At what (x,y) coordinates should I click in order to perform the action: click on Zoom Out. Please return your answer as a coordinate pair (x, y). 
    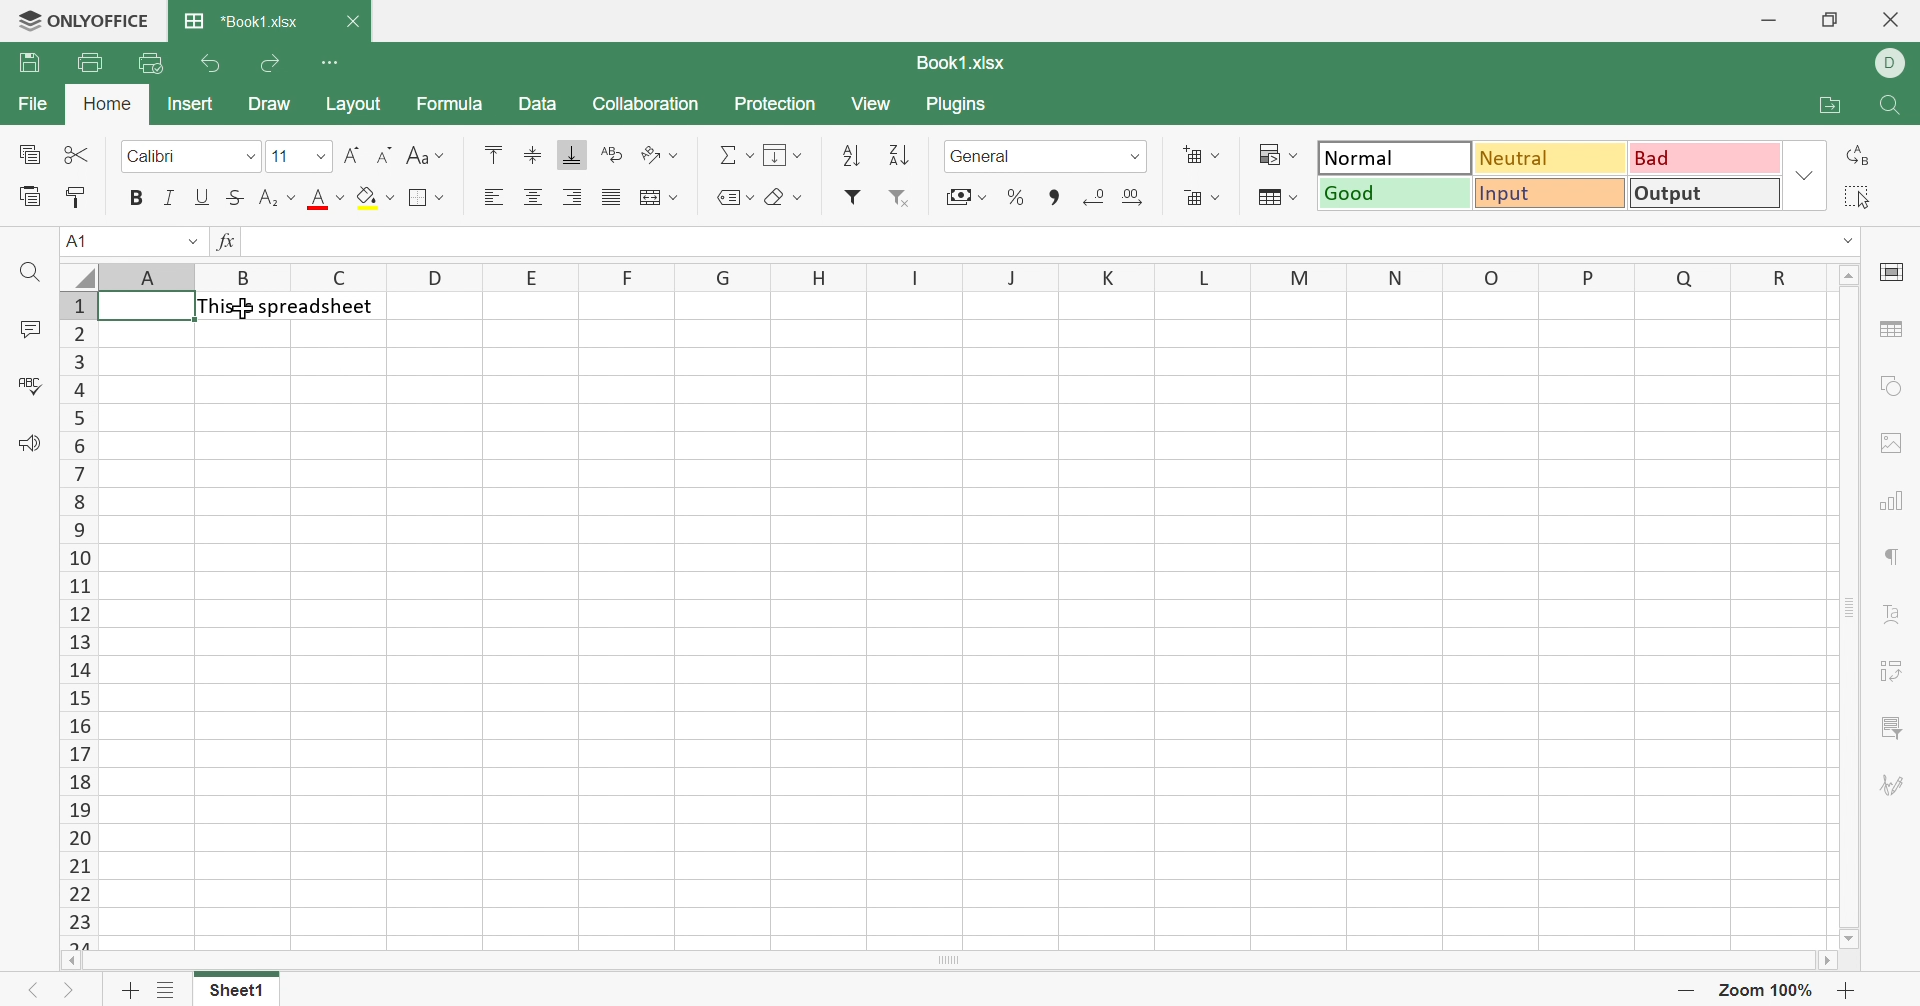
    Looking at the image, I should click on (1687, 988).